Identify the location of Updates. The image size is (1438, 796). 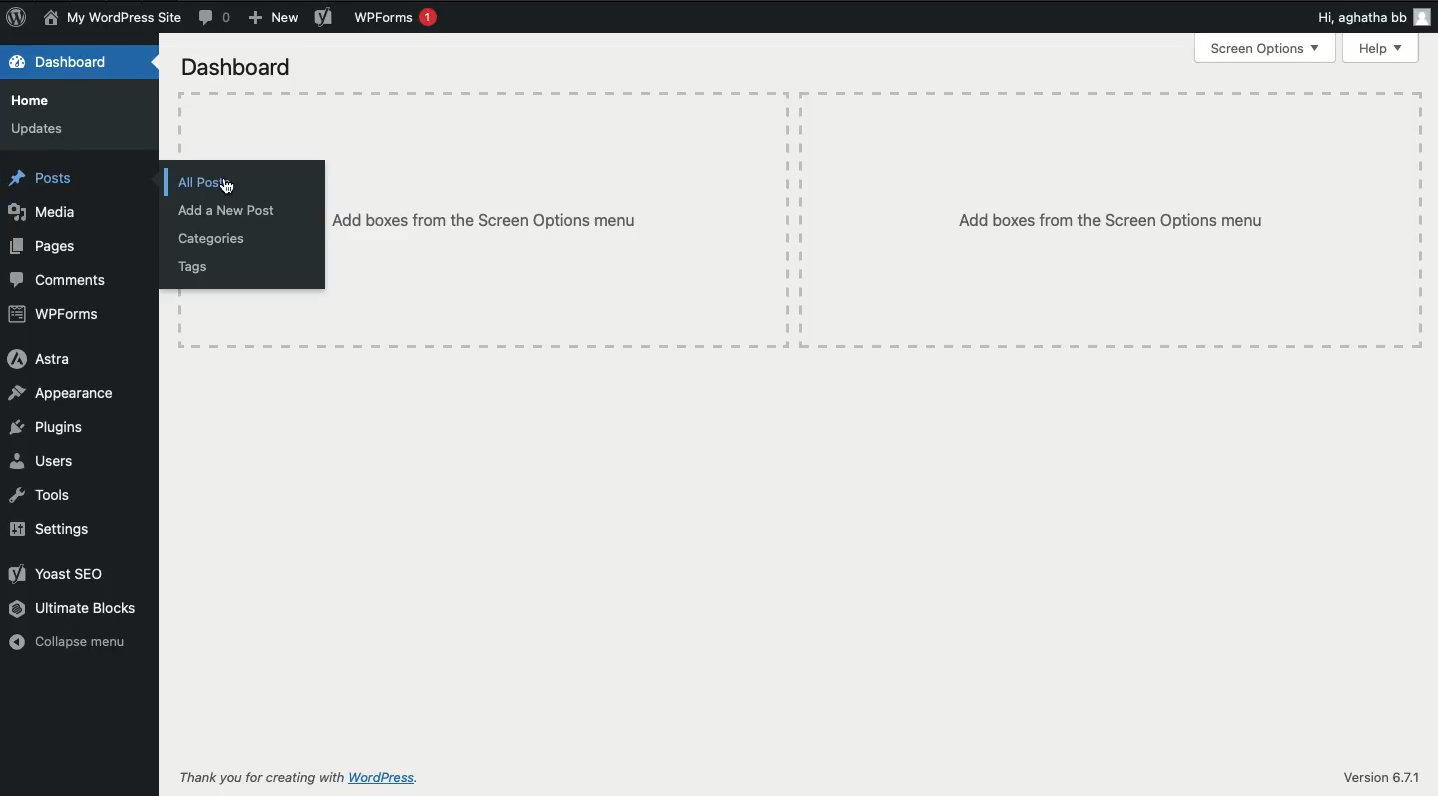
(39, 129).